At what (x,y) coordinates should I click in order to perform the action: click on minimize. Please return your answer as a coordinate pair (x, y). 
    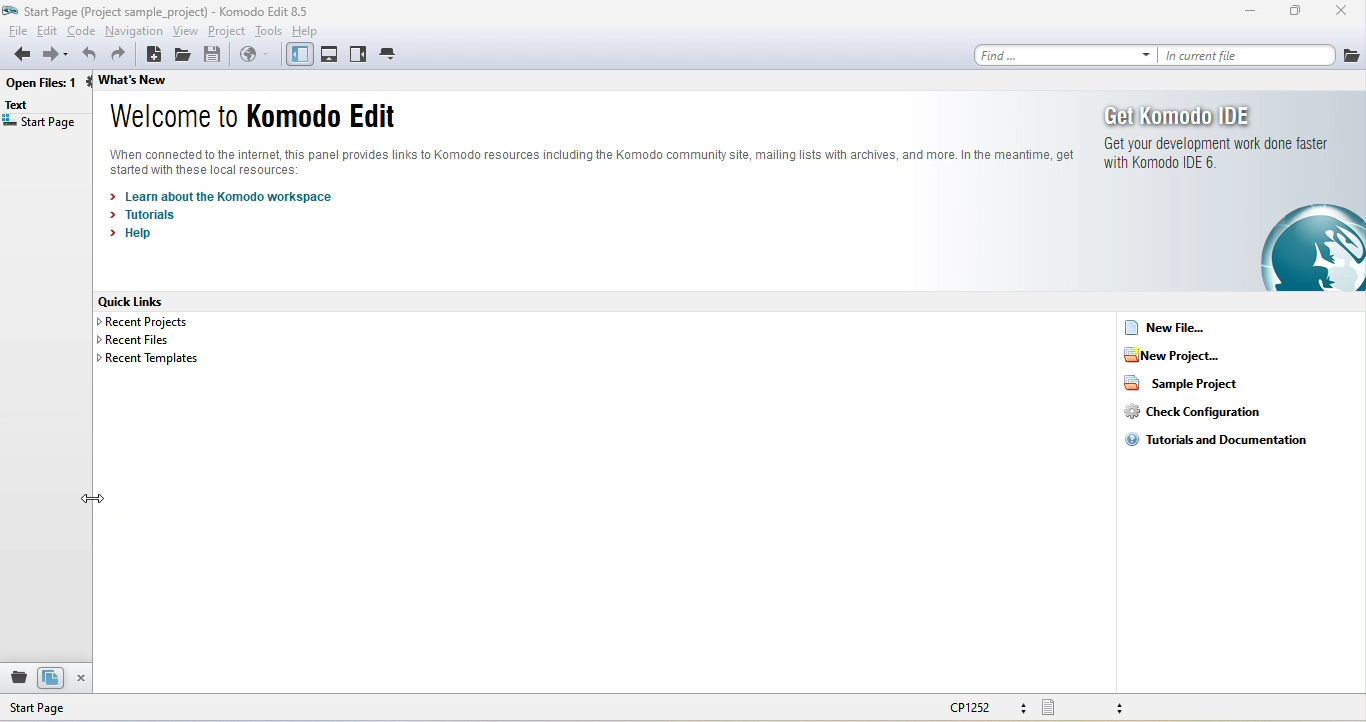
    Looking at the image, I should click on (1251, 14).